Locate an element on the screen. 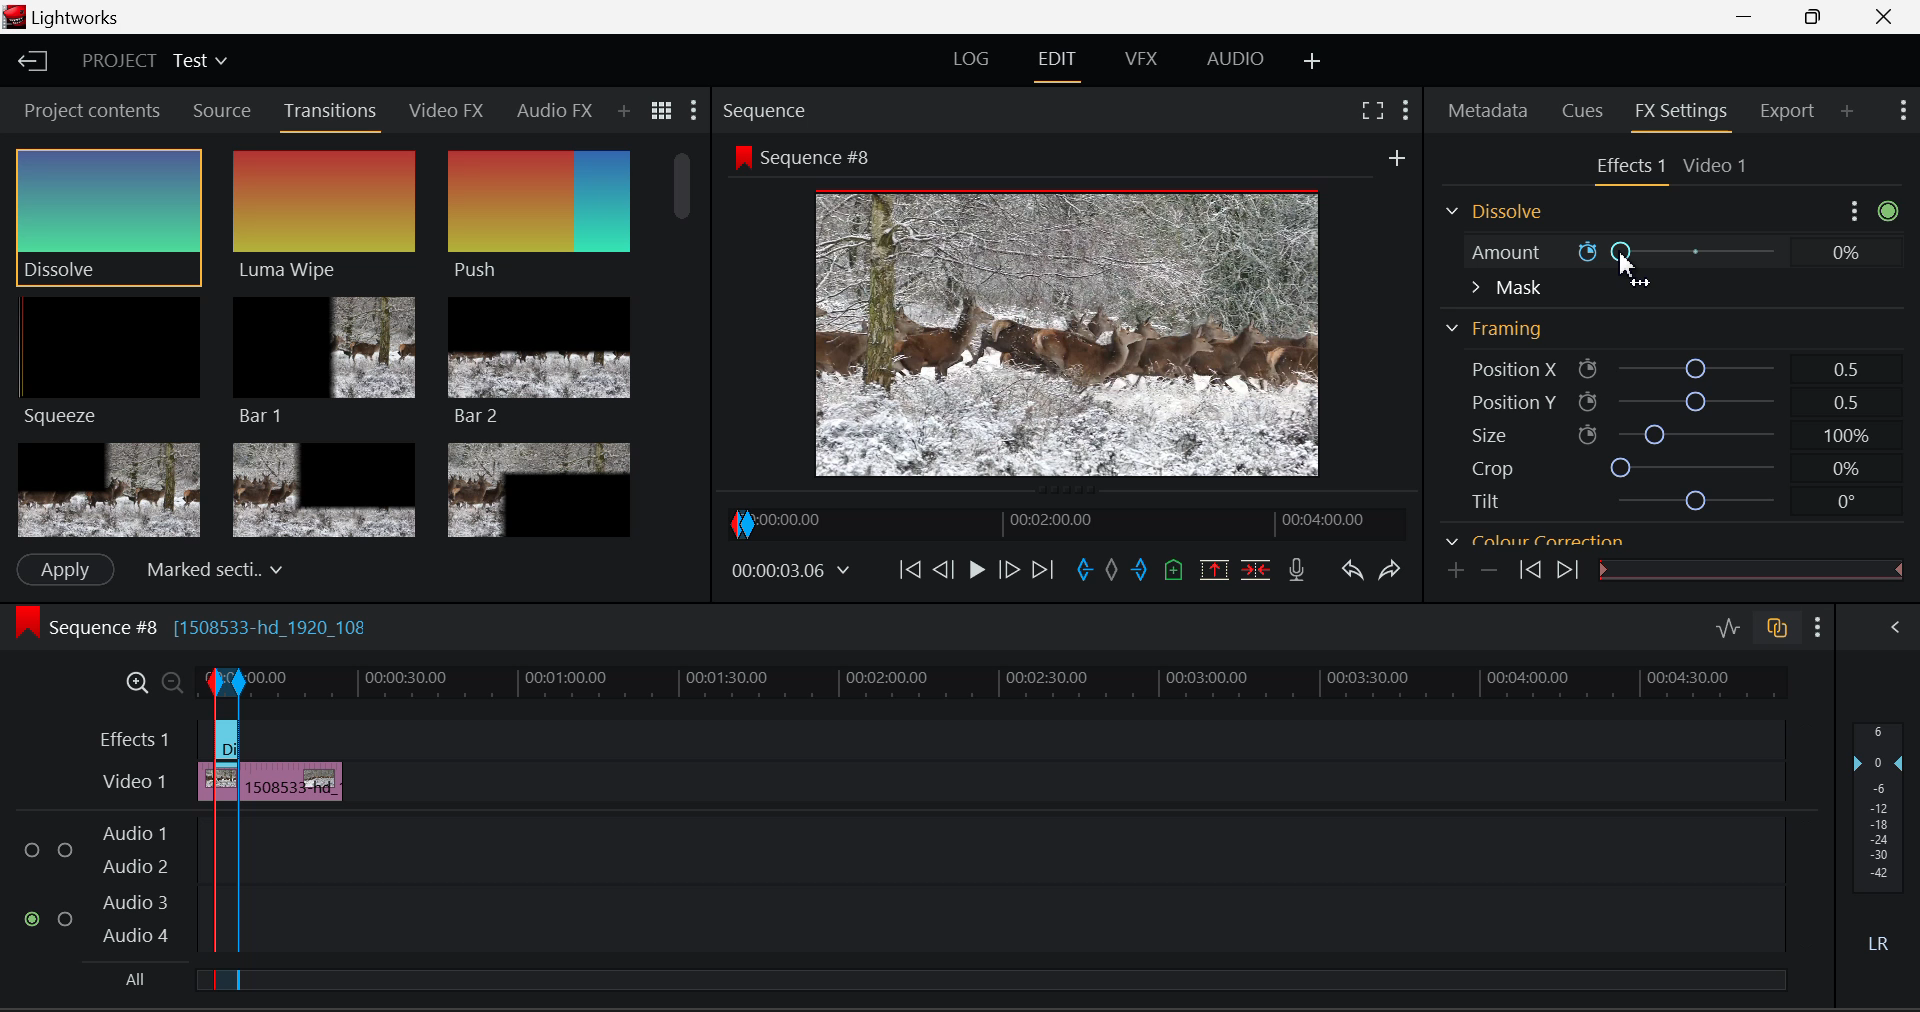 This screenshot has width=1920, height=1012. Metadata is located at coordinates (1488, 112).